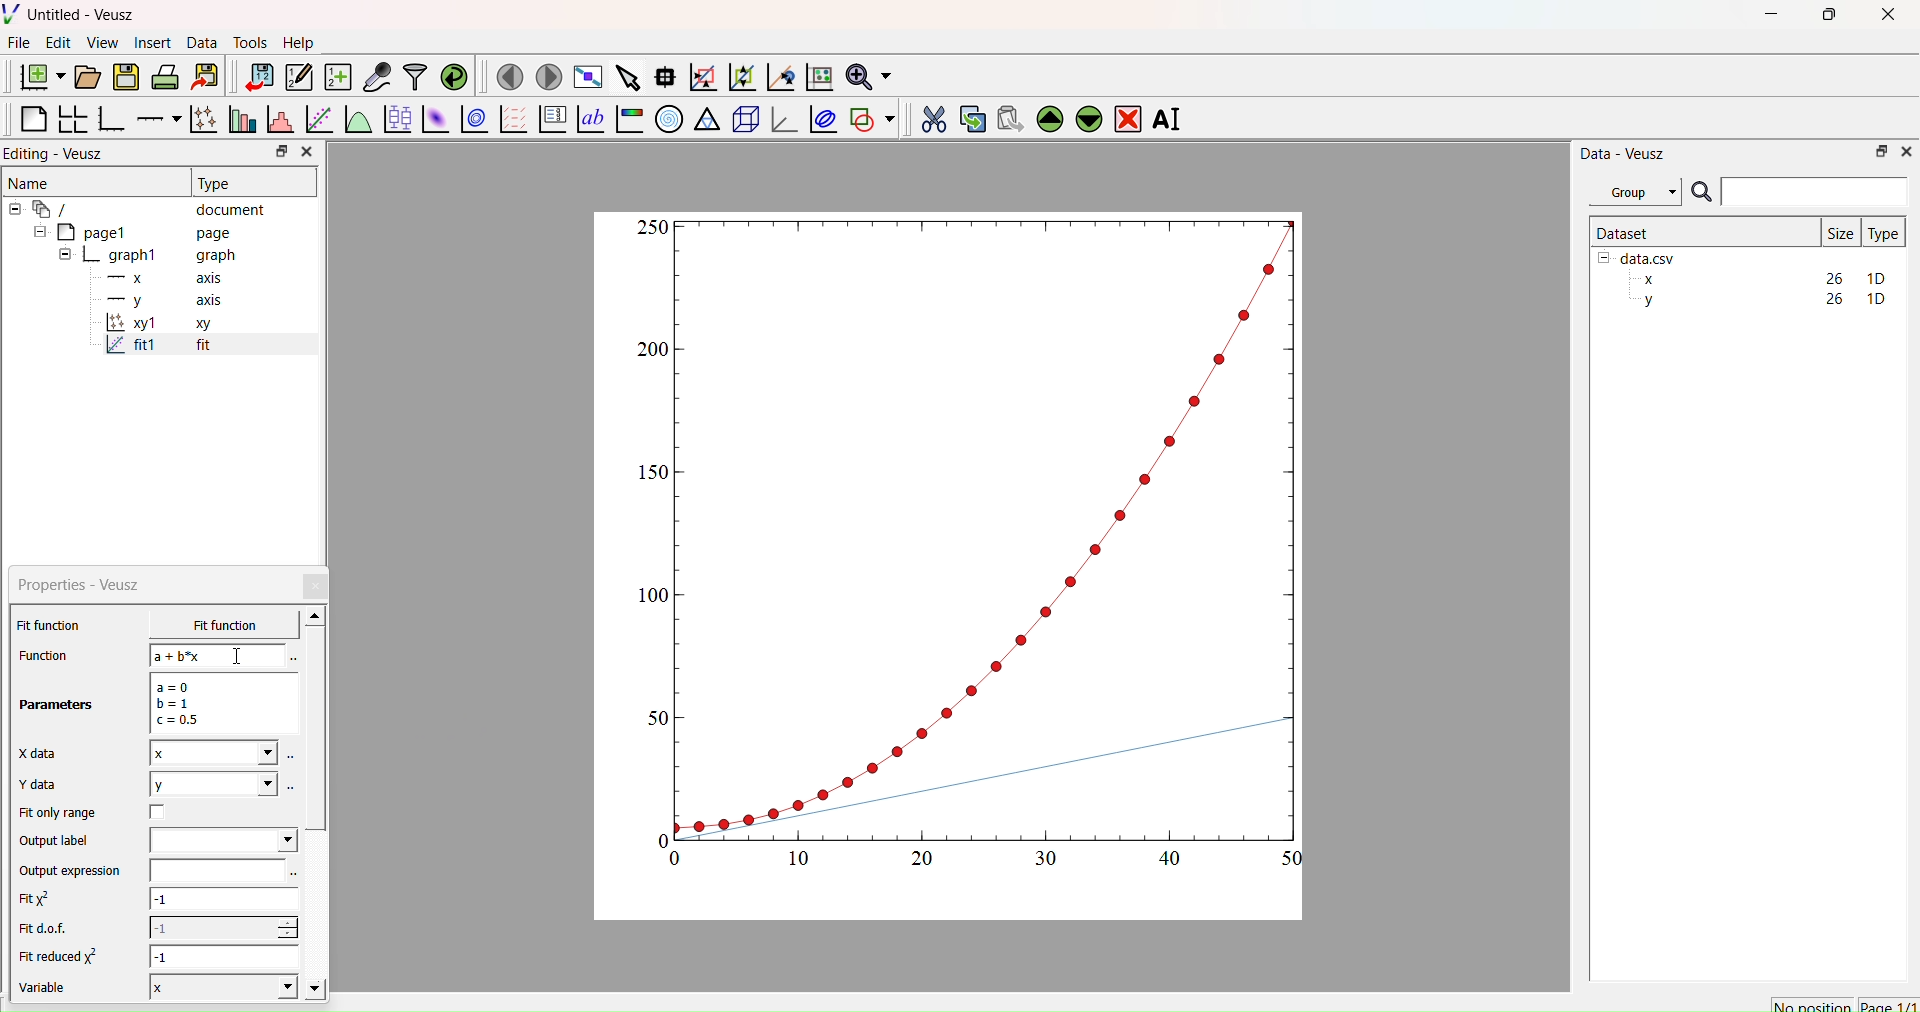 The image size is (1920, 1012). Describe the element at coordinates (276, 122) in the screenshot. I see `Histogram of a dataset` at that location.